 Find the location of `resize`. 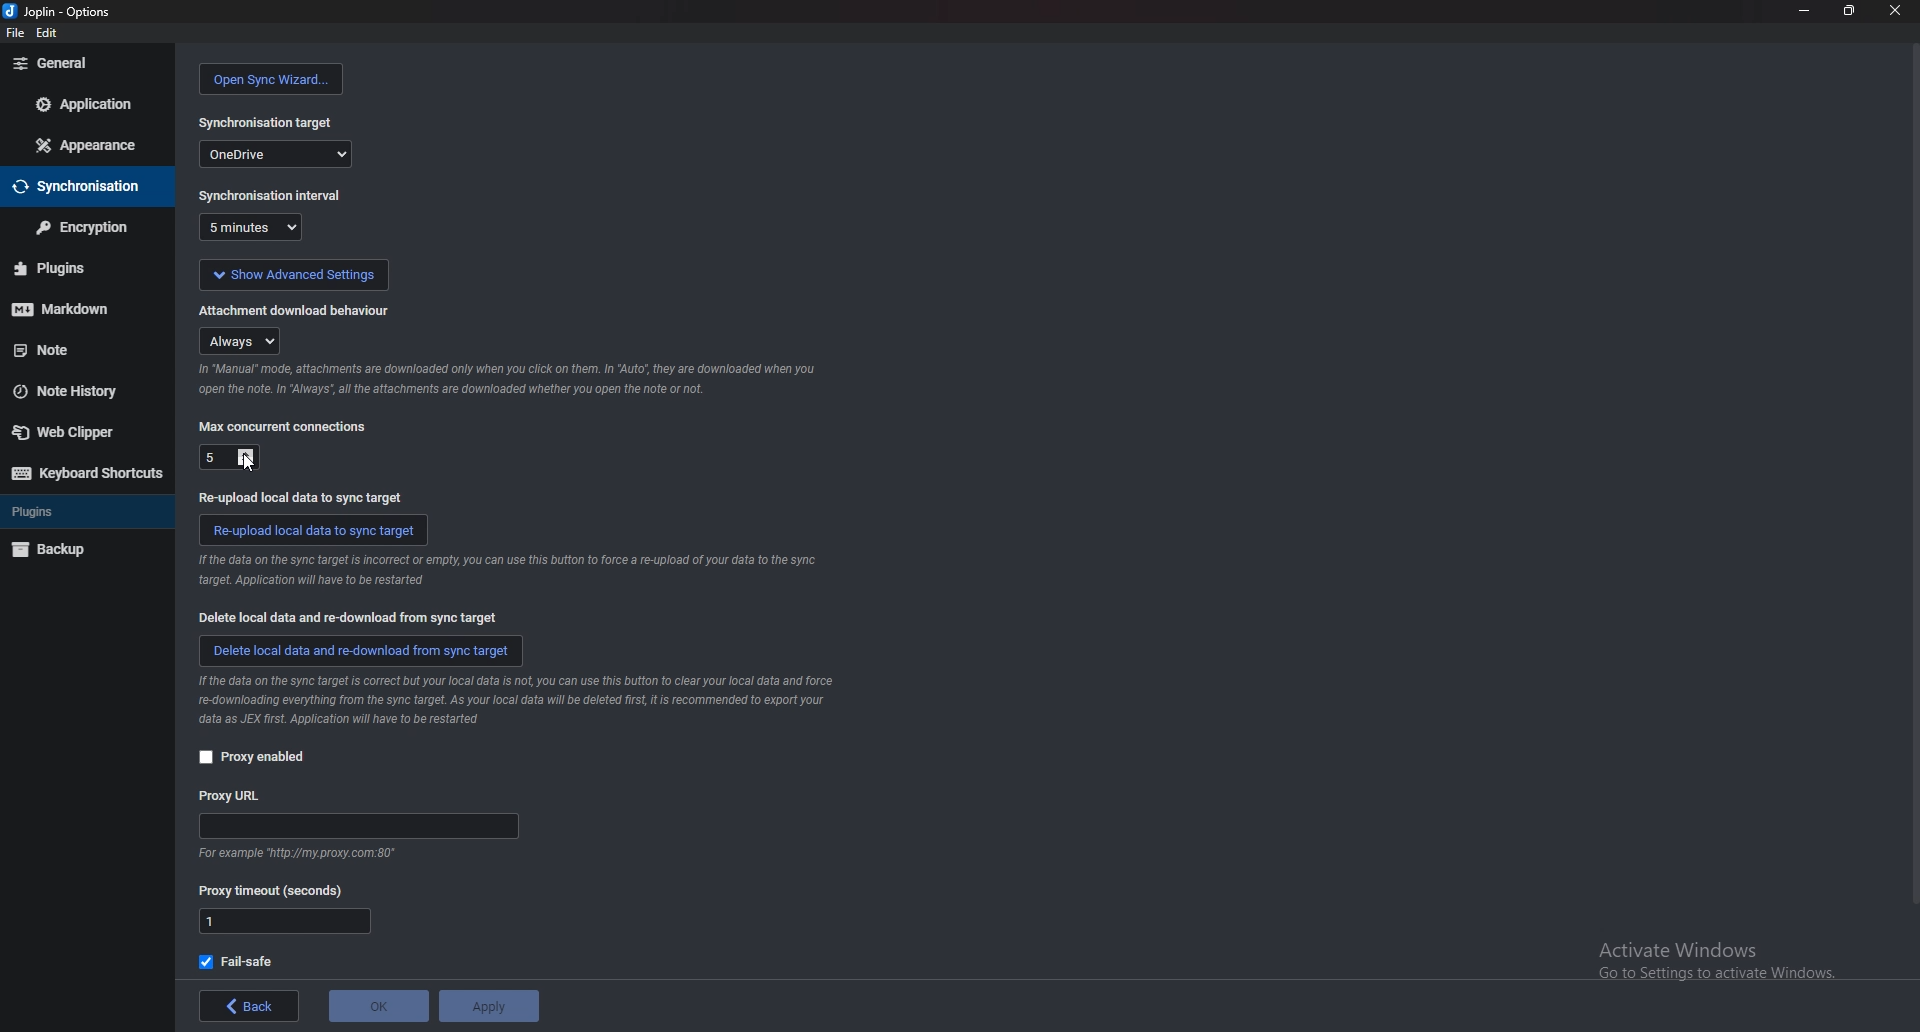

resize is located at coordinates (1849, 10).